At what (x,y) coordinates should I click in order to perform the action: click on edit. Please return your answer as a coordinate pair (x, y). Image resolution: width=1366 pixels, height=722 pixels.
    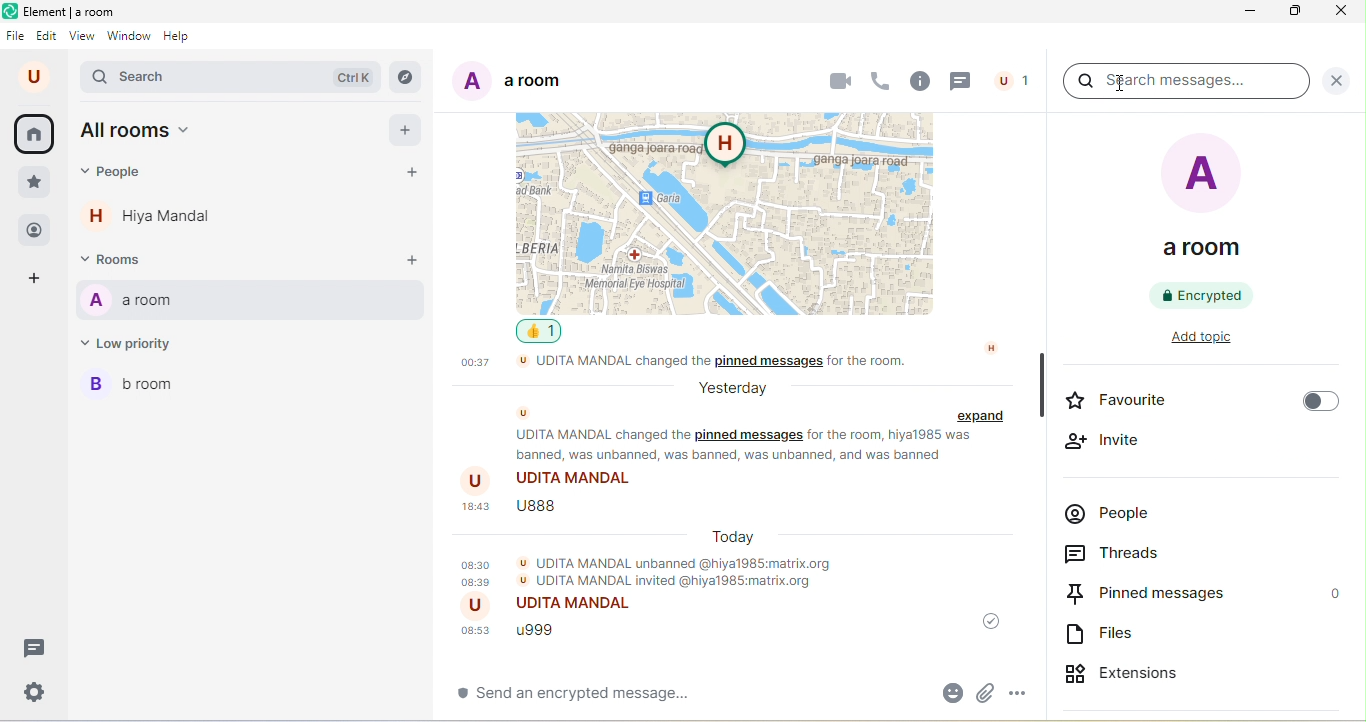
    Looking at the image, I should click on (48, 36).